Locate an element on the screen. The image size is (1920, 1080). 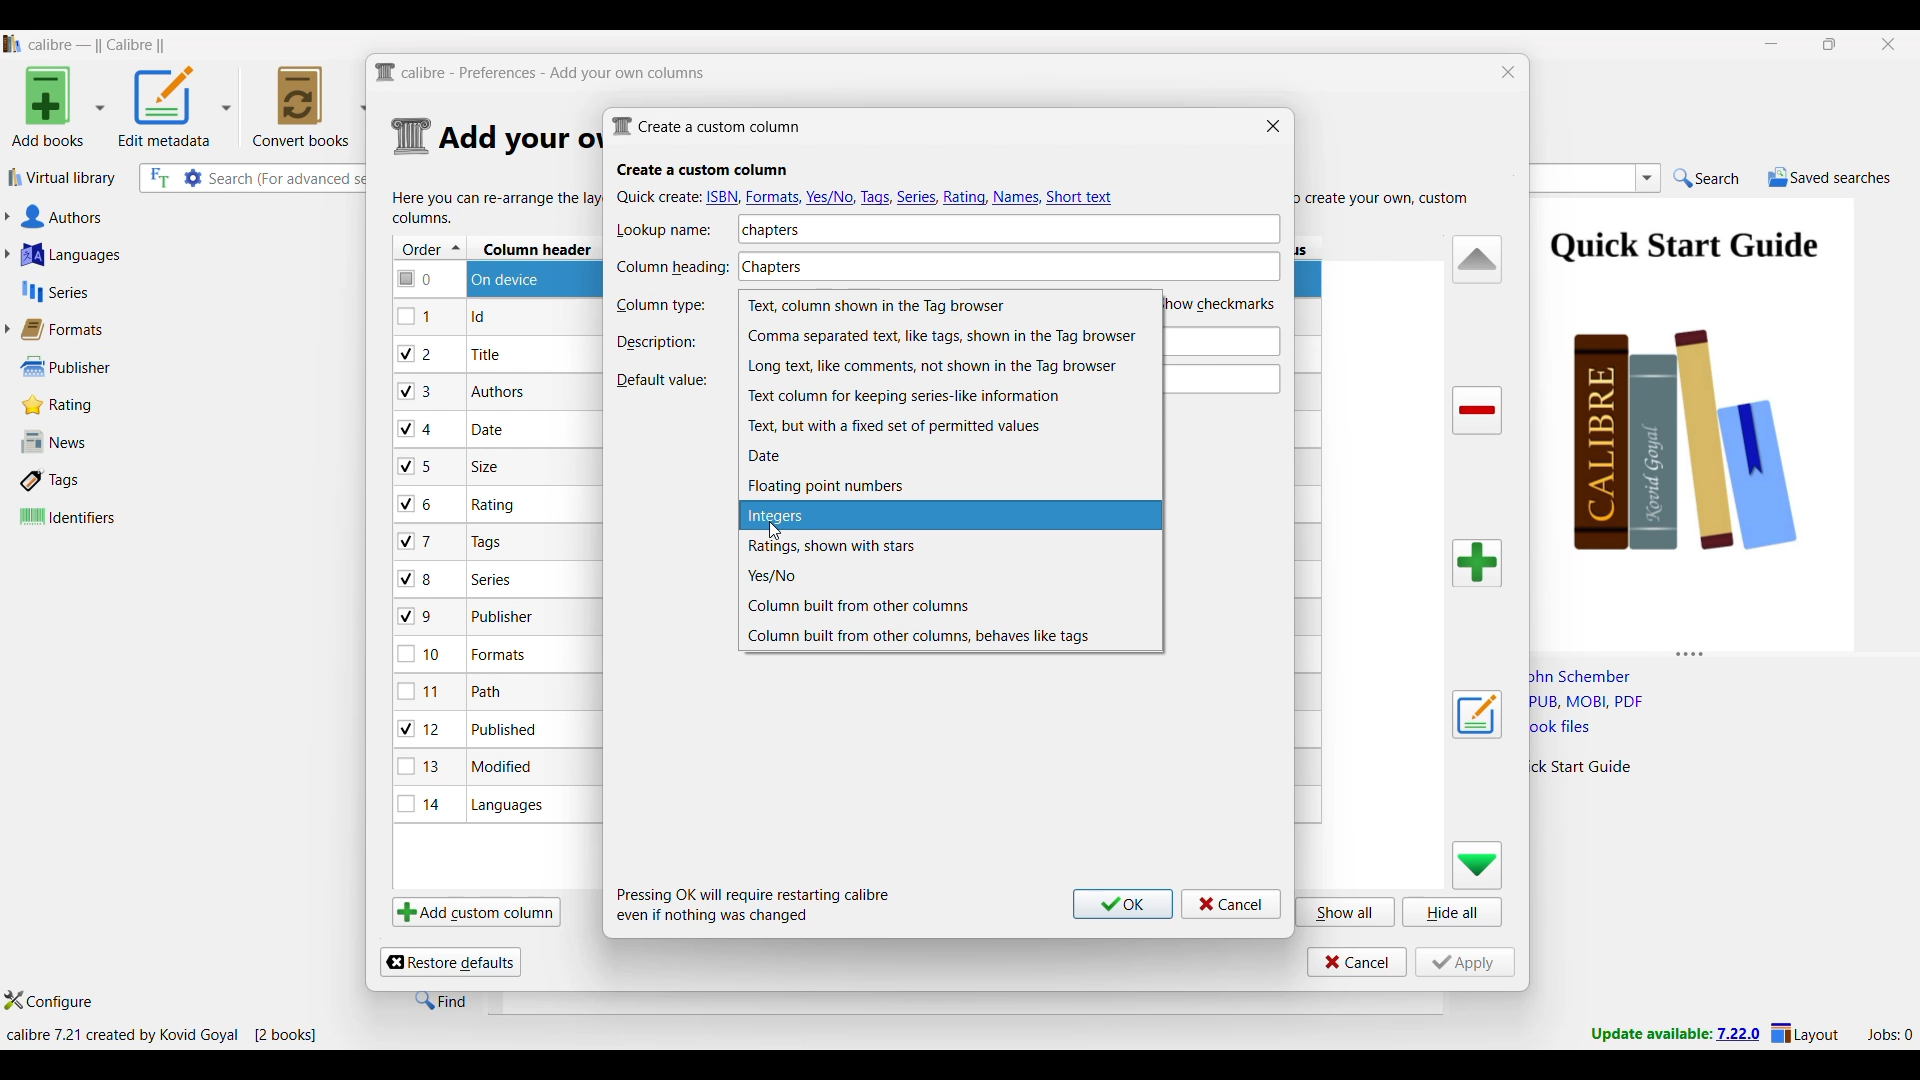
Indicates Default value text box is located at coordinates (661, 380).